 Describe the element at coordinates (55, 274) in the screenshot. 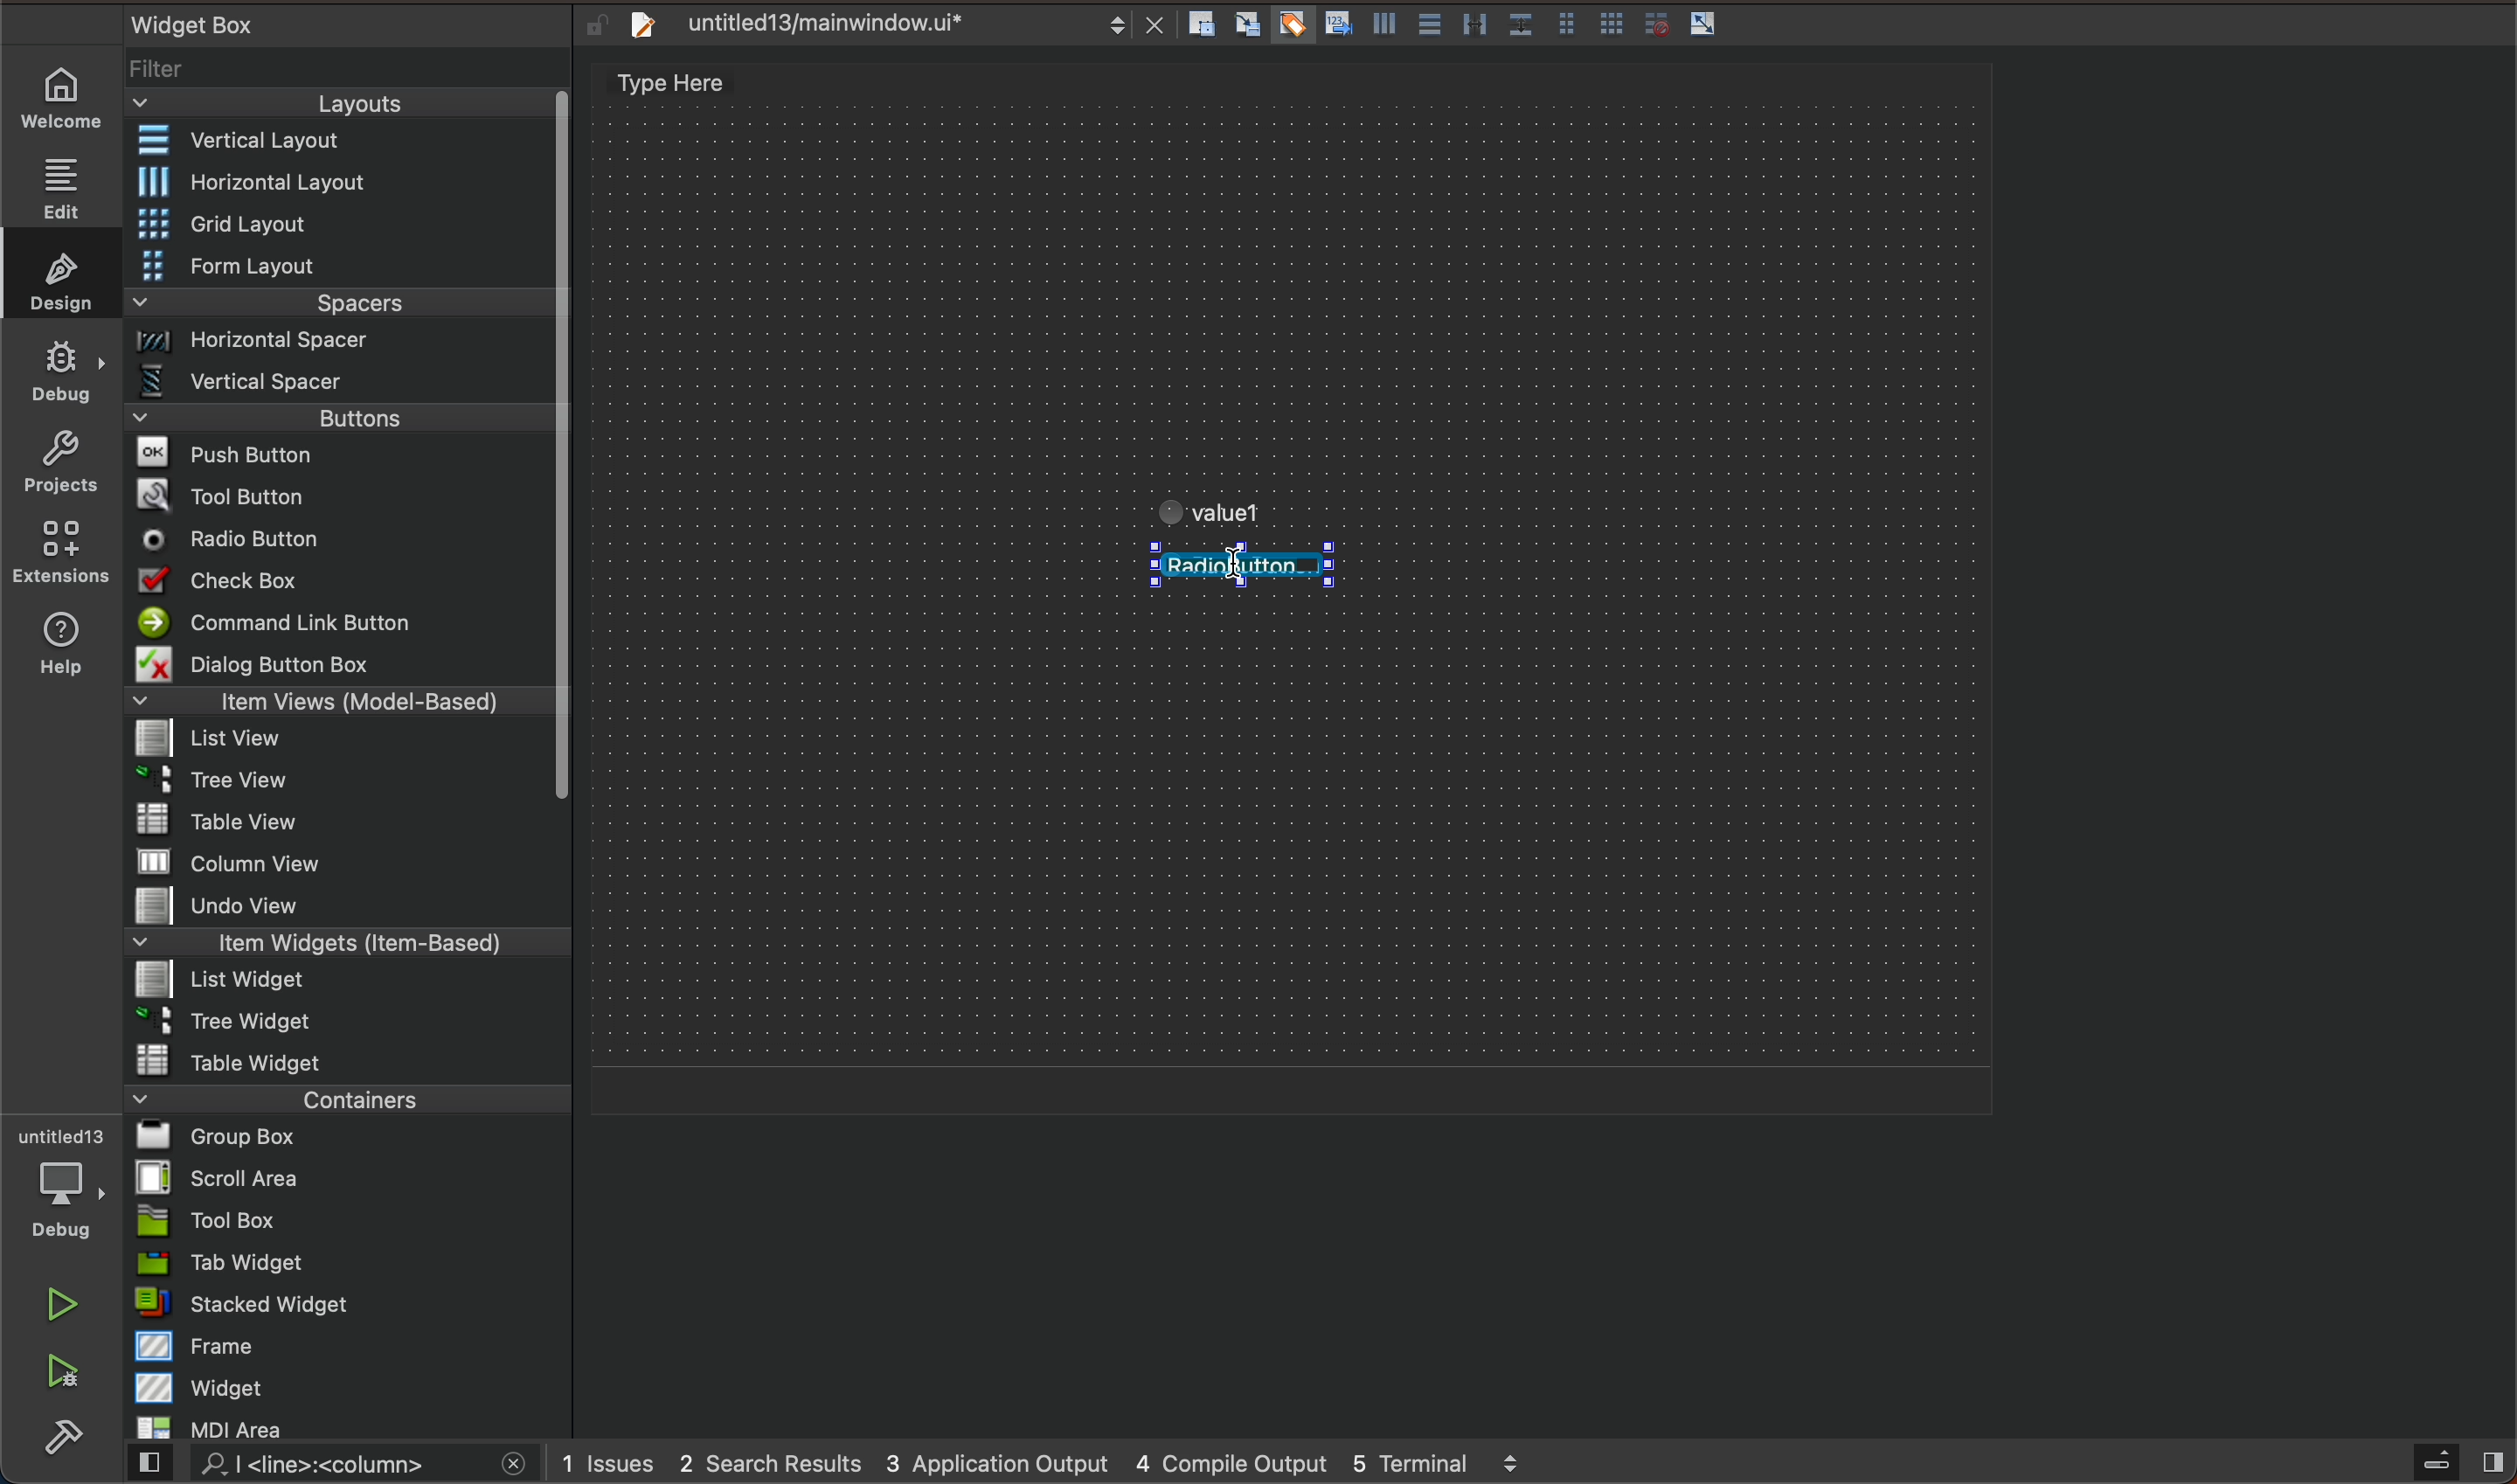

I see `design` at that location.